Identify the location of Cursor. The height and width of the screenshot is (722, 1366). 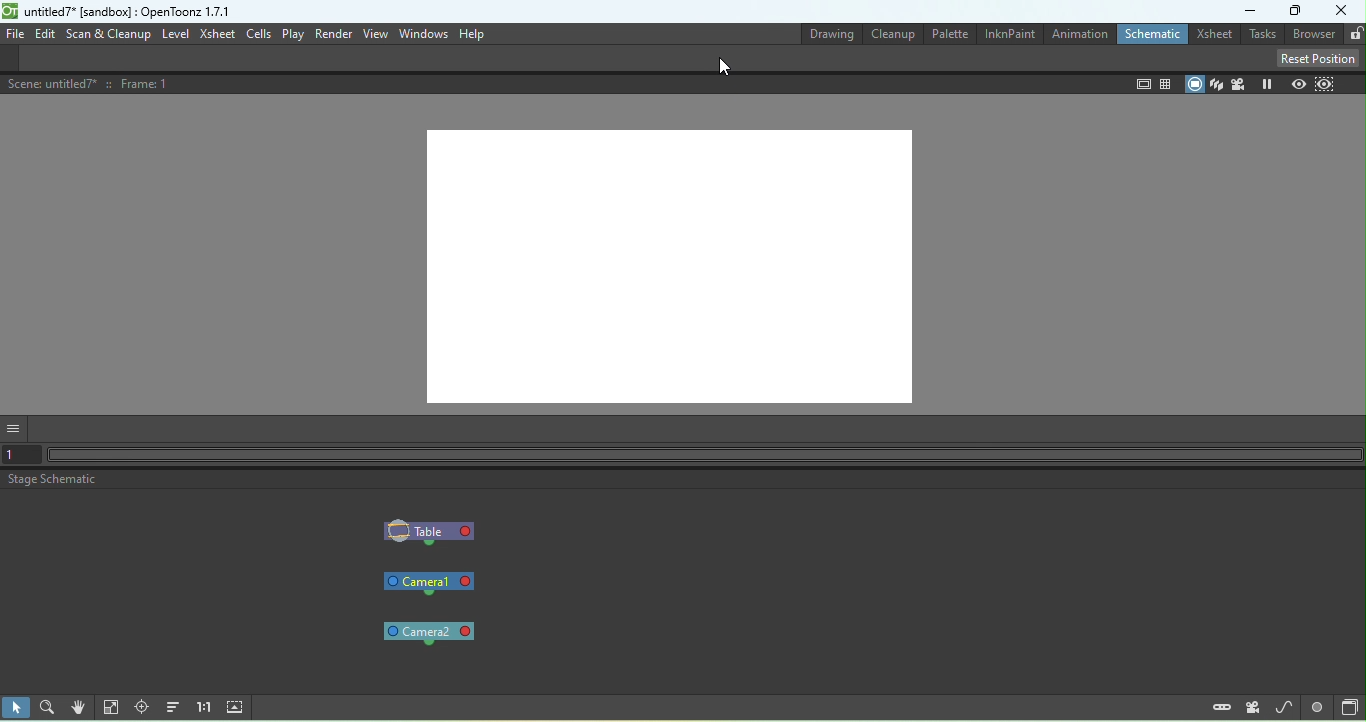
(724, 67).